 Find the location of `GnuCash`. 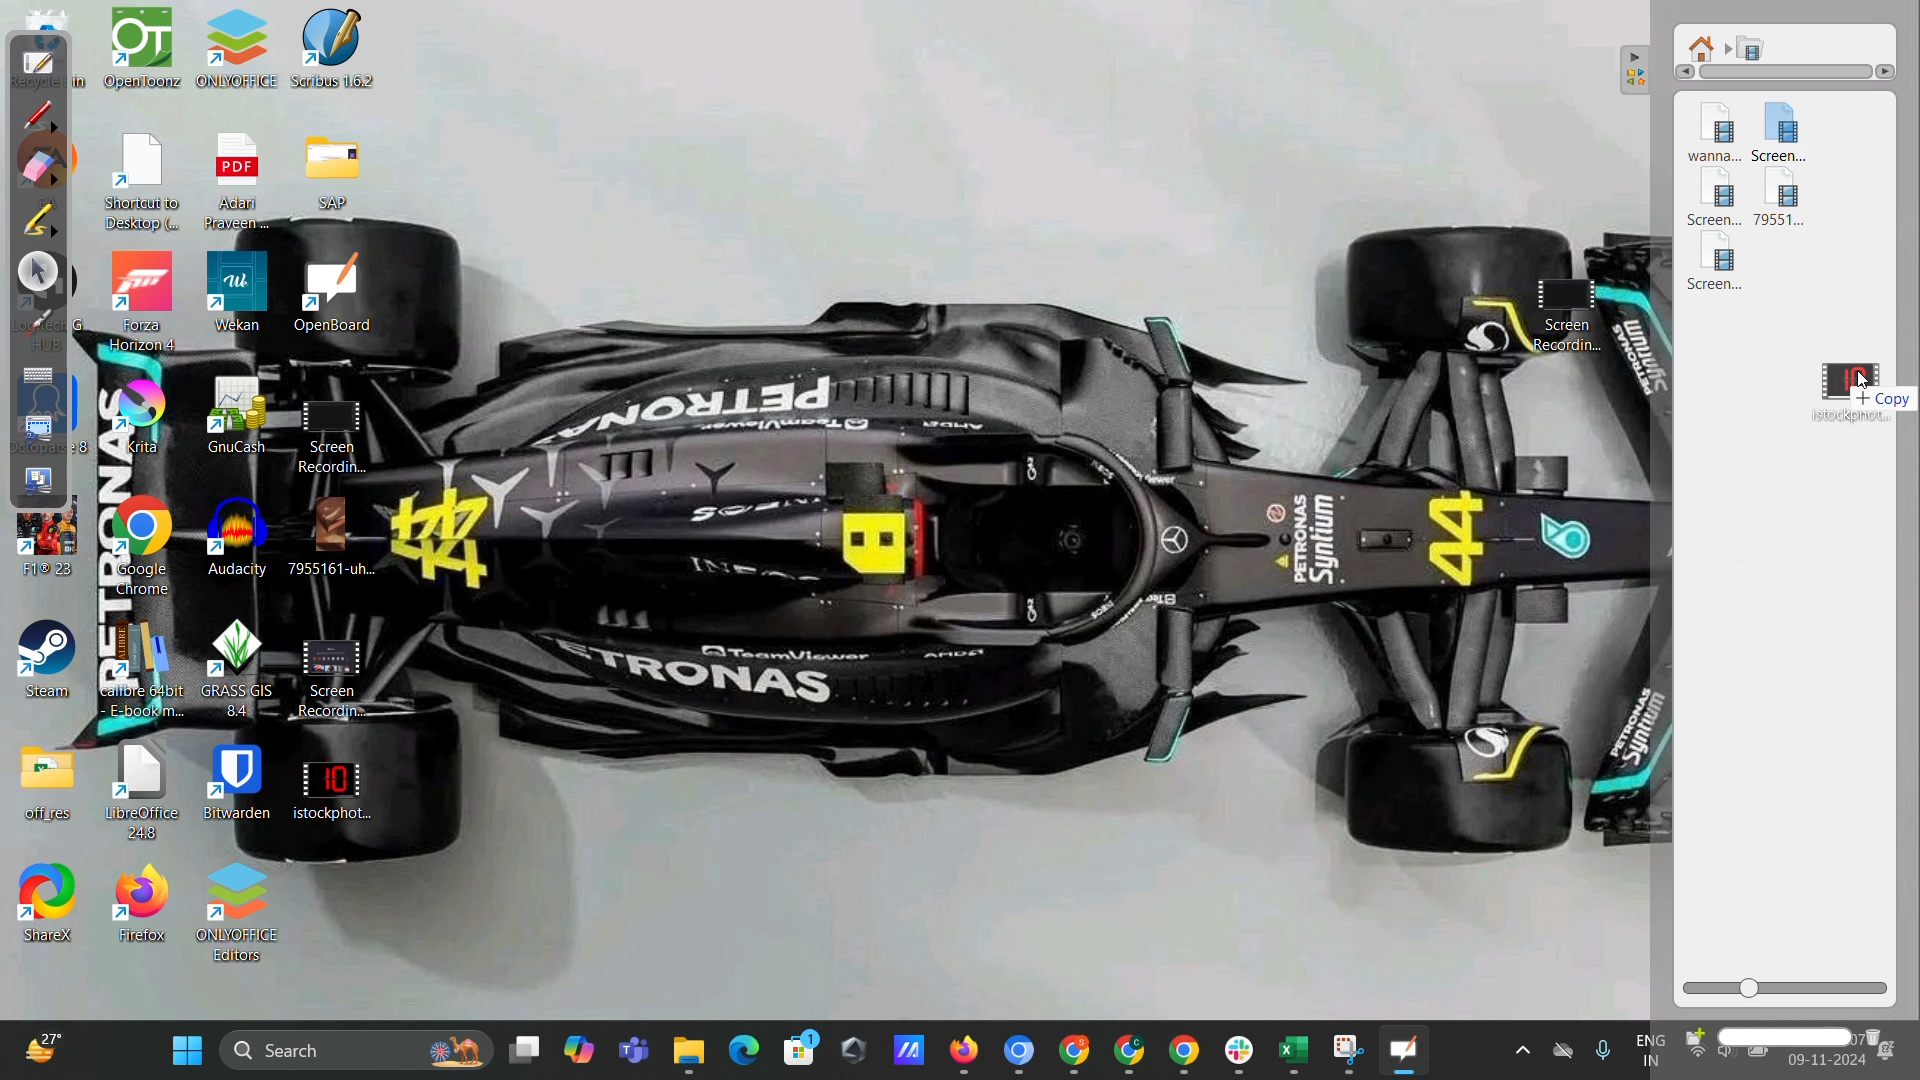

GnuCash is located at coordinates (239, 417).